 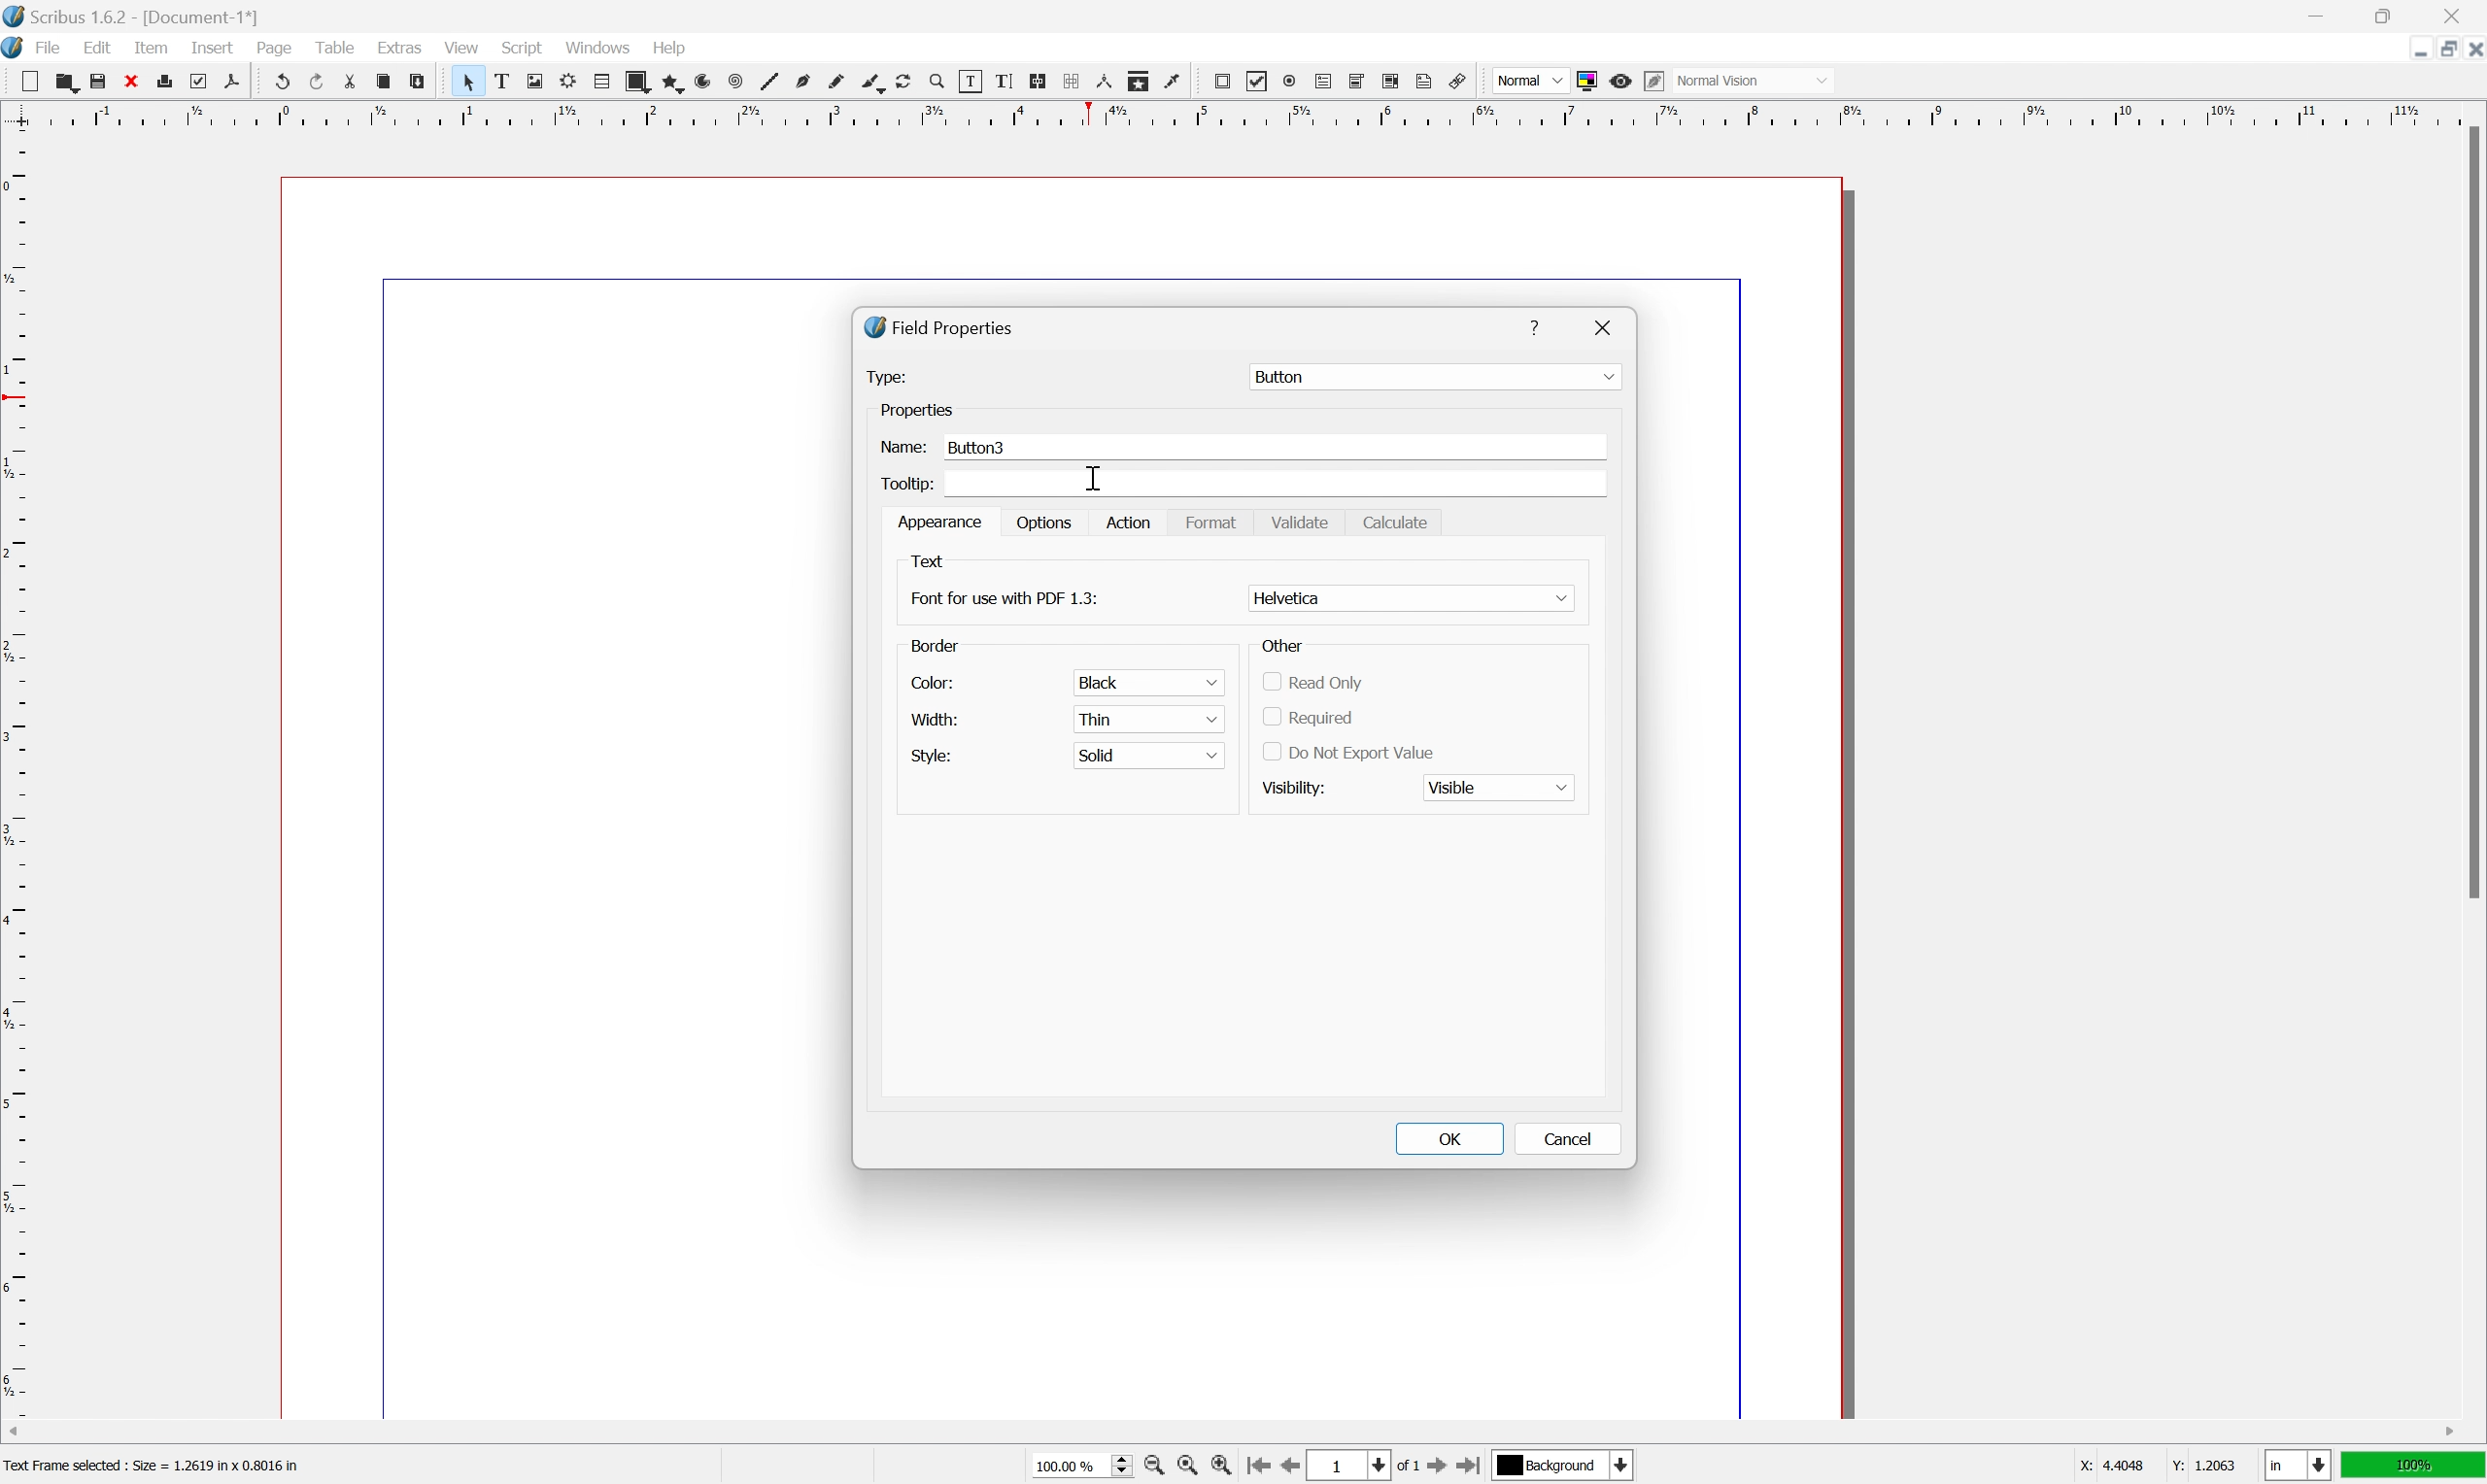 I want to click on pdf list box, so click(x=1390, y=81).